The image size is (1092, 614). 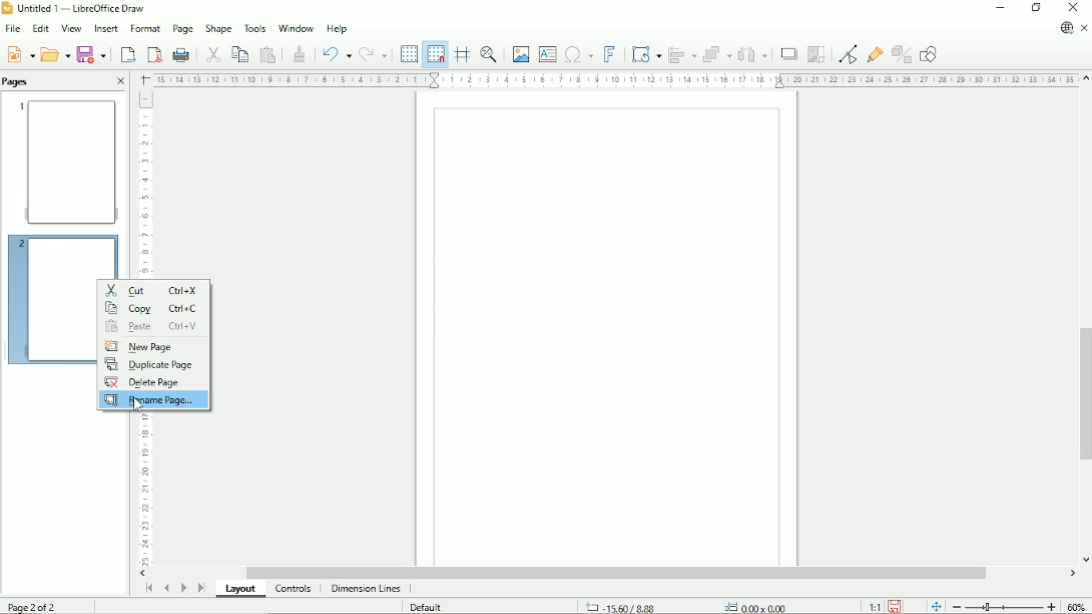 What do you see at coordinates (850, 53) in the screenshot?
I see `Toggle point edit mode` at bounding box center [850, 53].